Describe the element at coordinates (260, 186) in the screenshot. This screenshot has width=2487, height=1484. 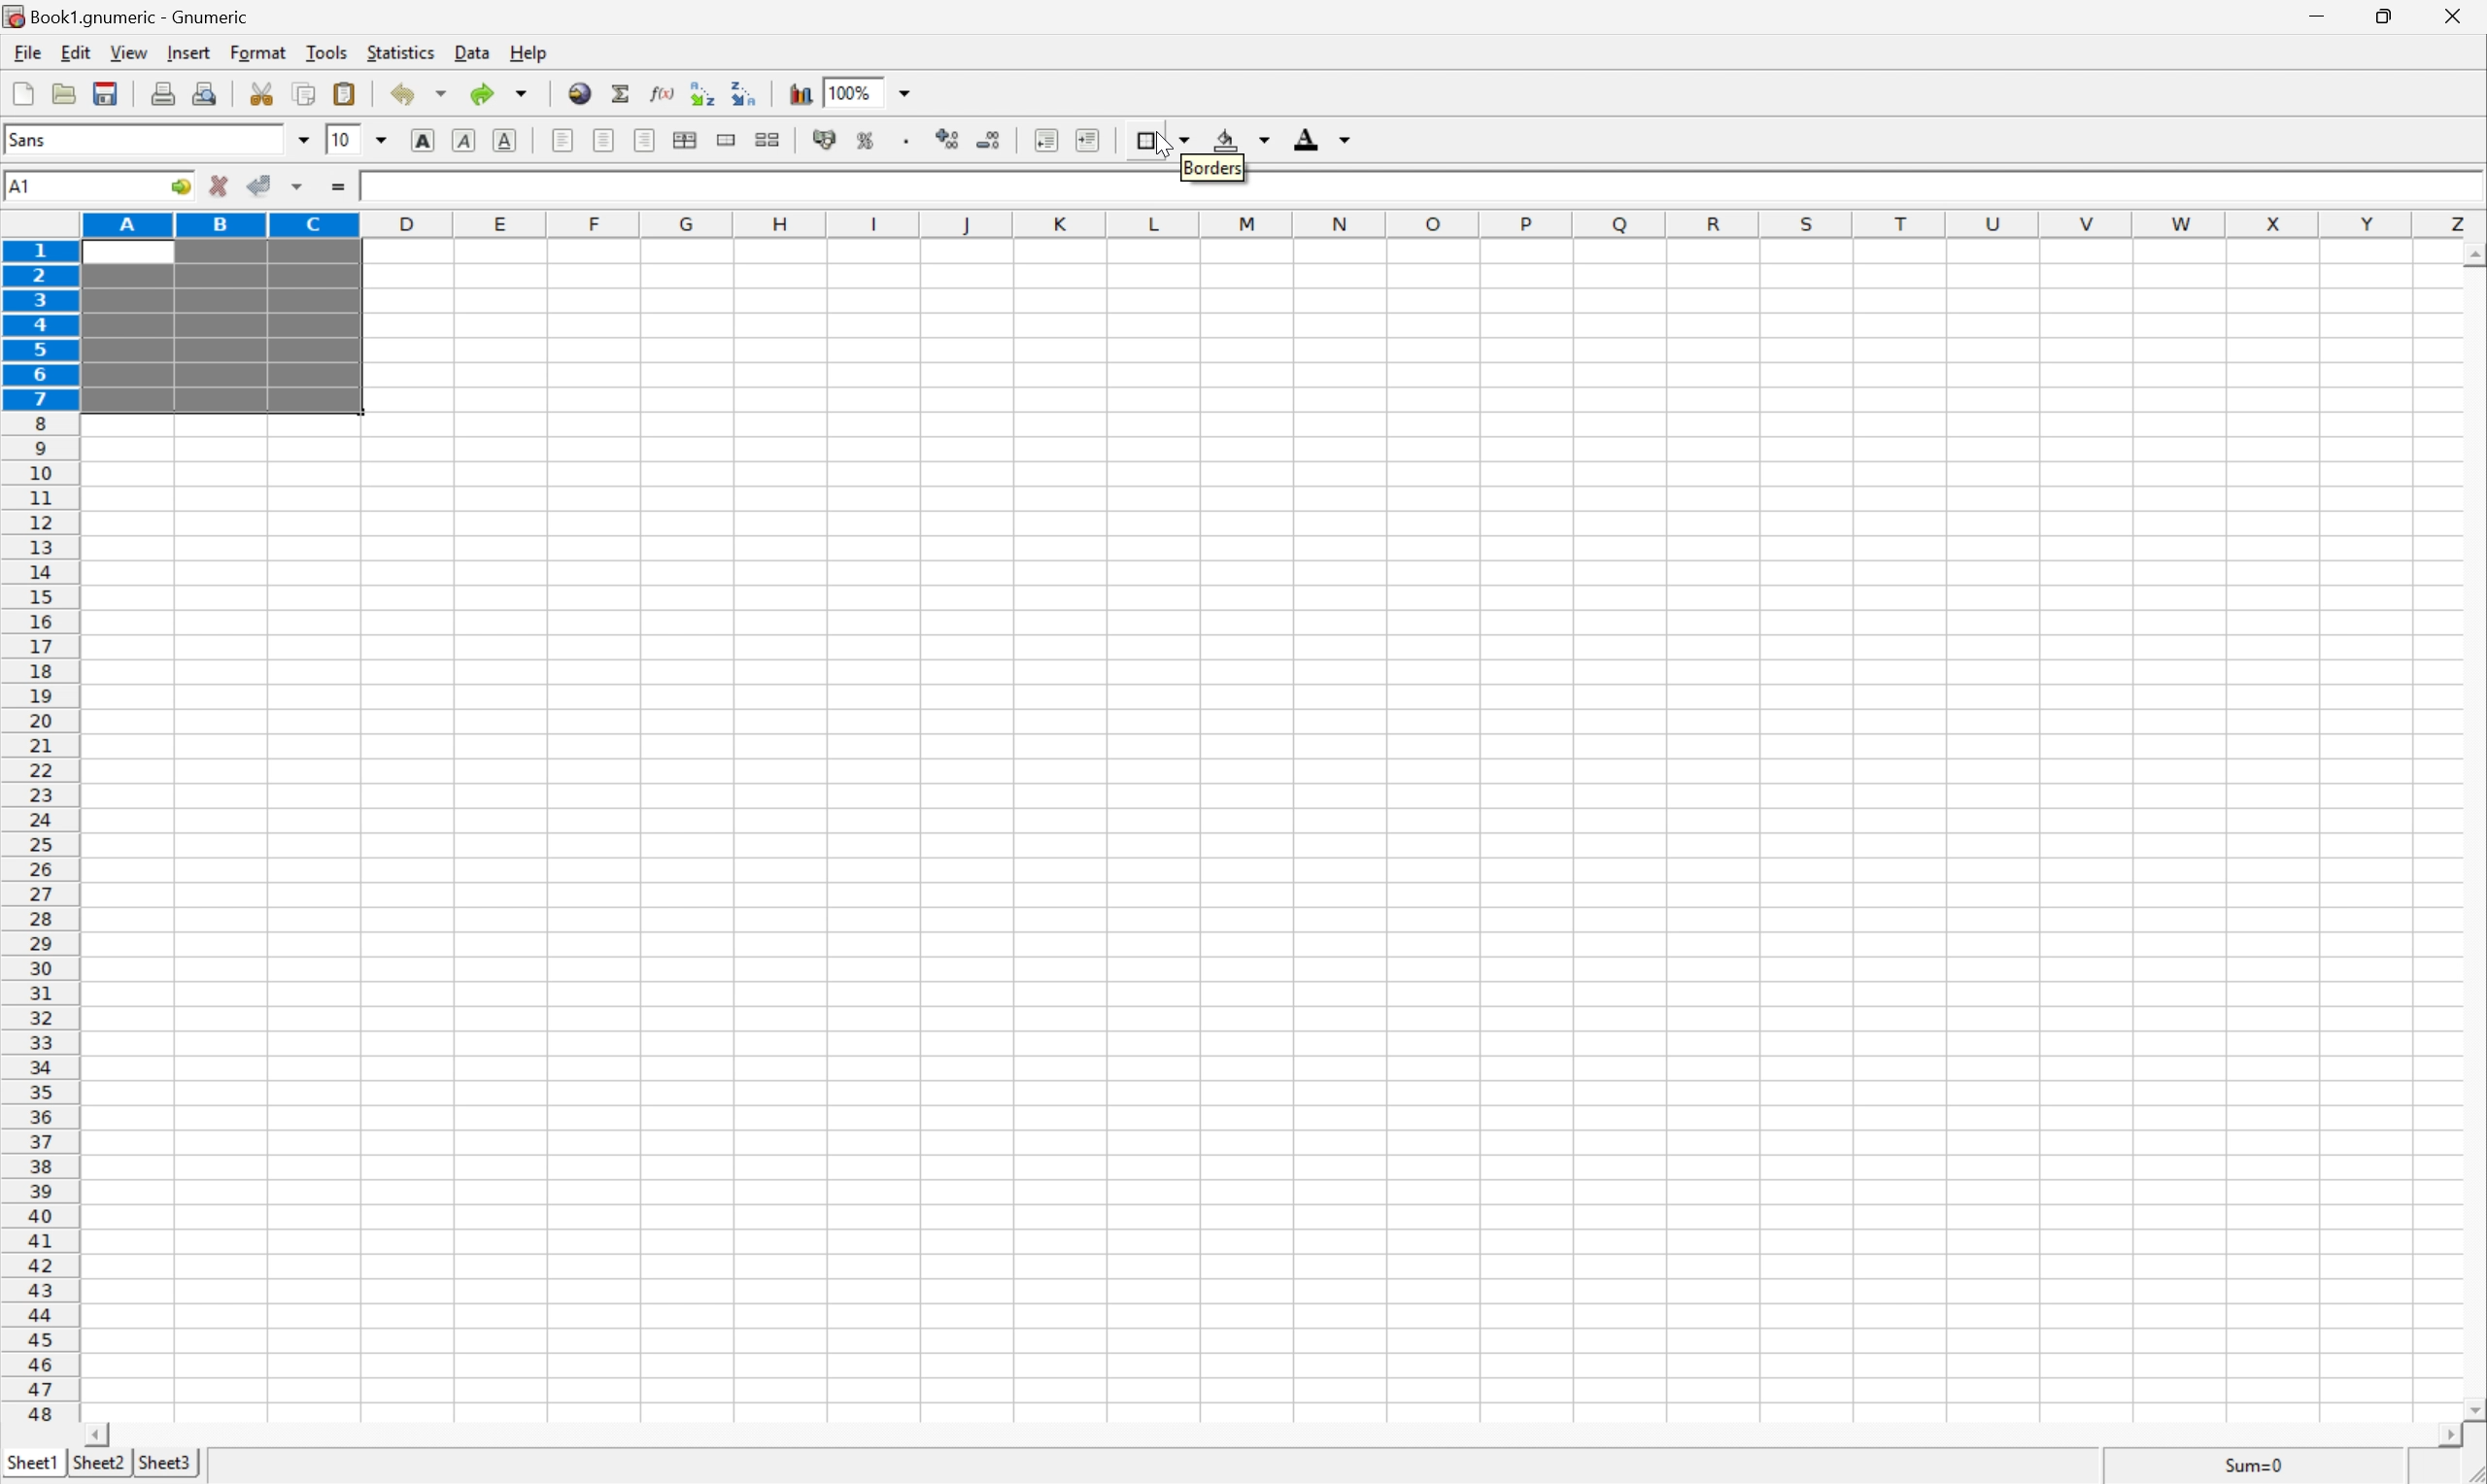
I see `accept change` at that location.